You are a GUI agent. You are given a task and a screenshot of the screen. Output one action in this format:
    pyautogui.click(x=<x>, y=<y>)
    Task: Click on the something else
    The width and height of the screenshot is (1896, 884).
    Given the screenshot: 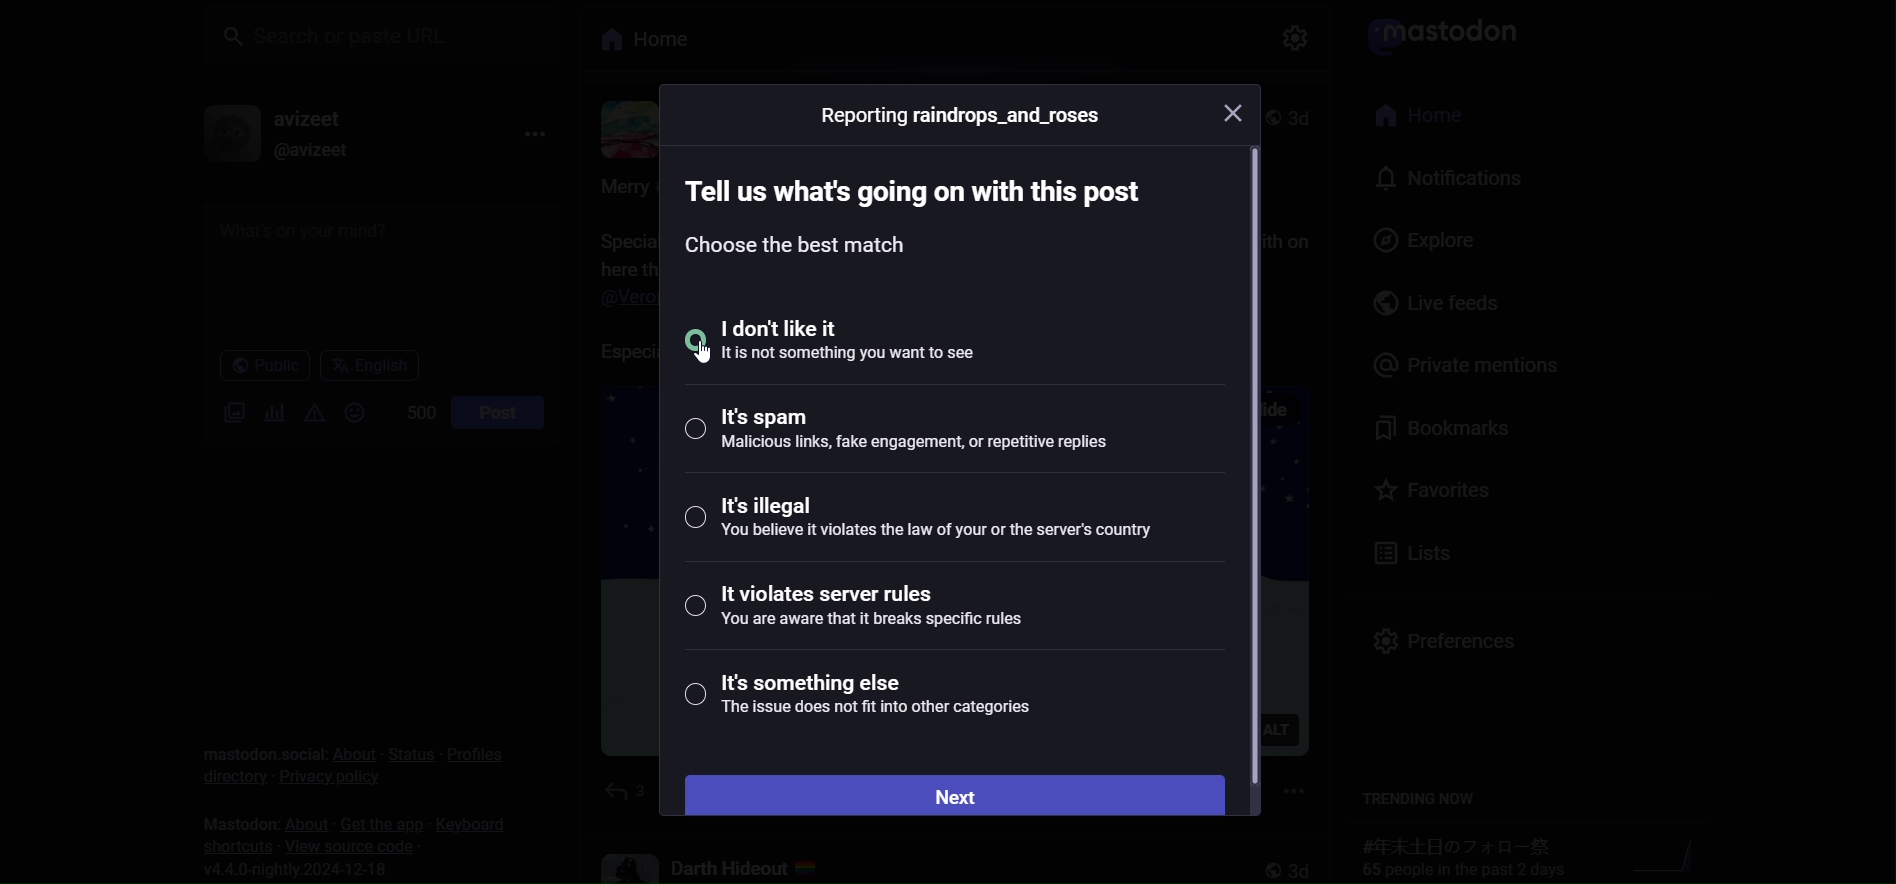 What is the action you would take?
    pyautogui.click(x=860, y=696)
    